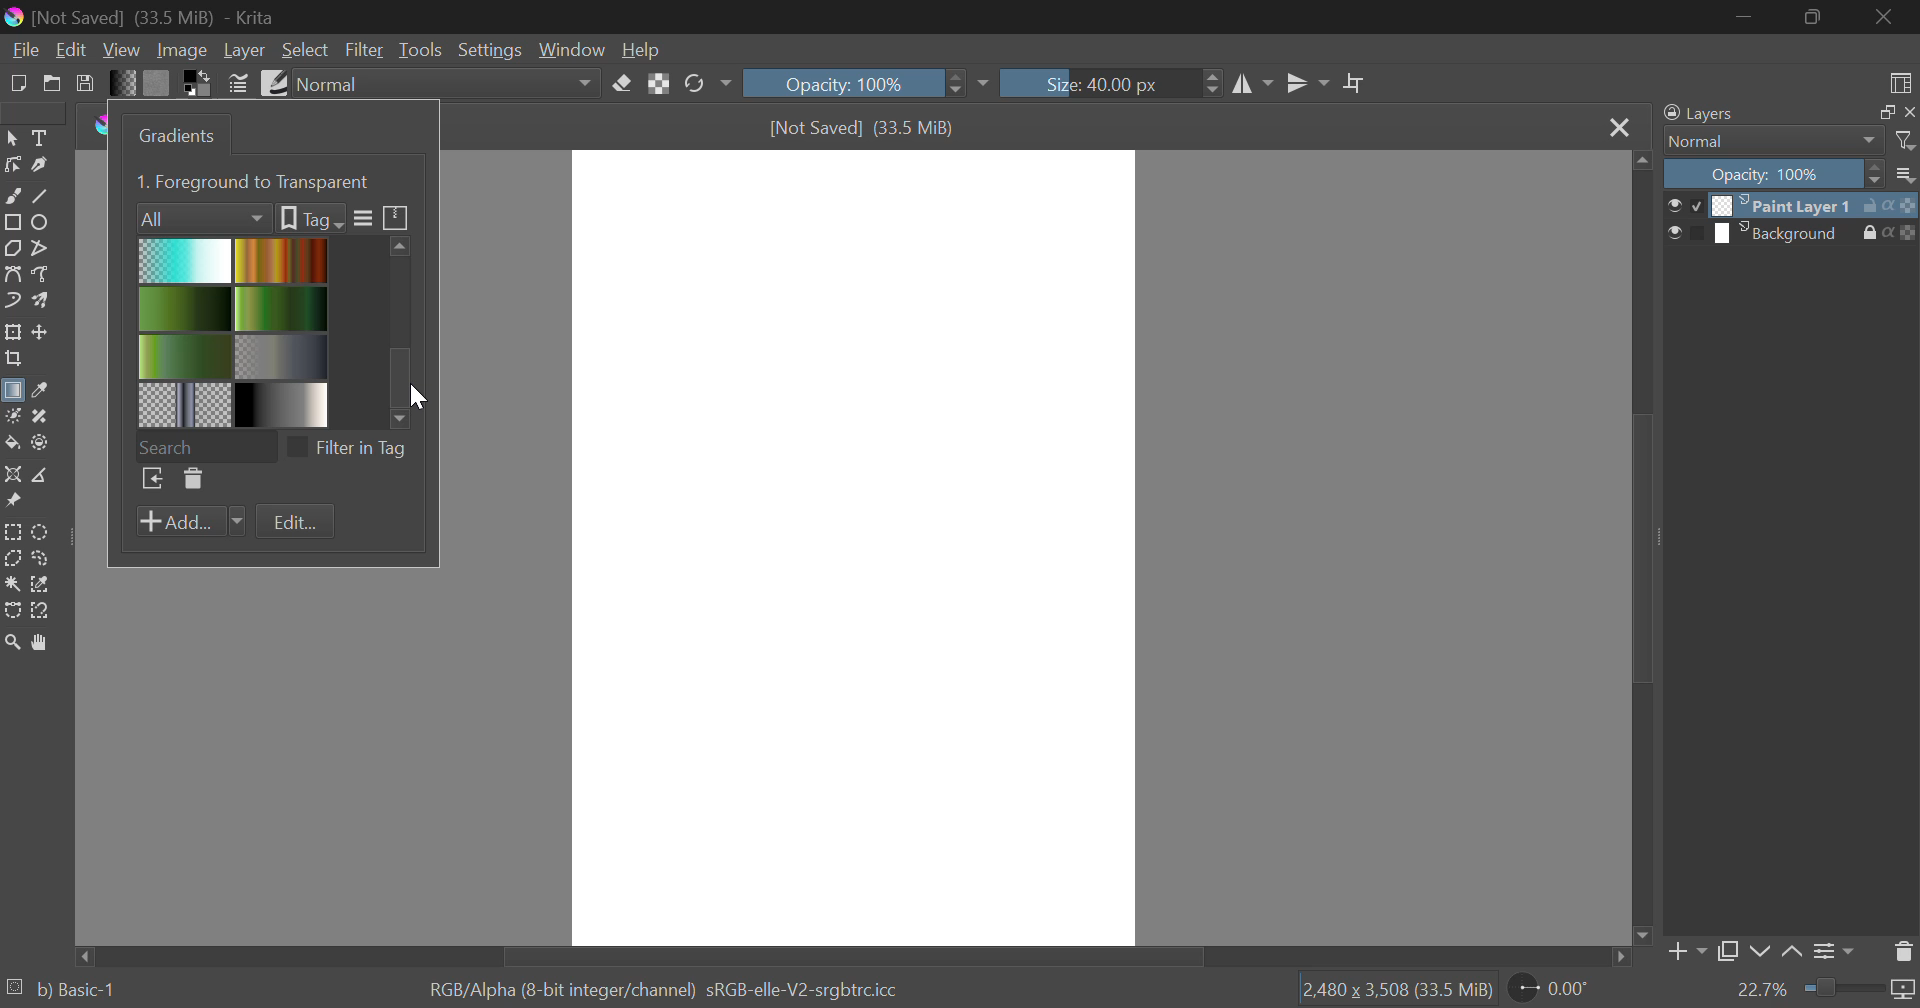 The image size is (1920, 1008). I want to click on Gradient 1, so click(185, 260).